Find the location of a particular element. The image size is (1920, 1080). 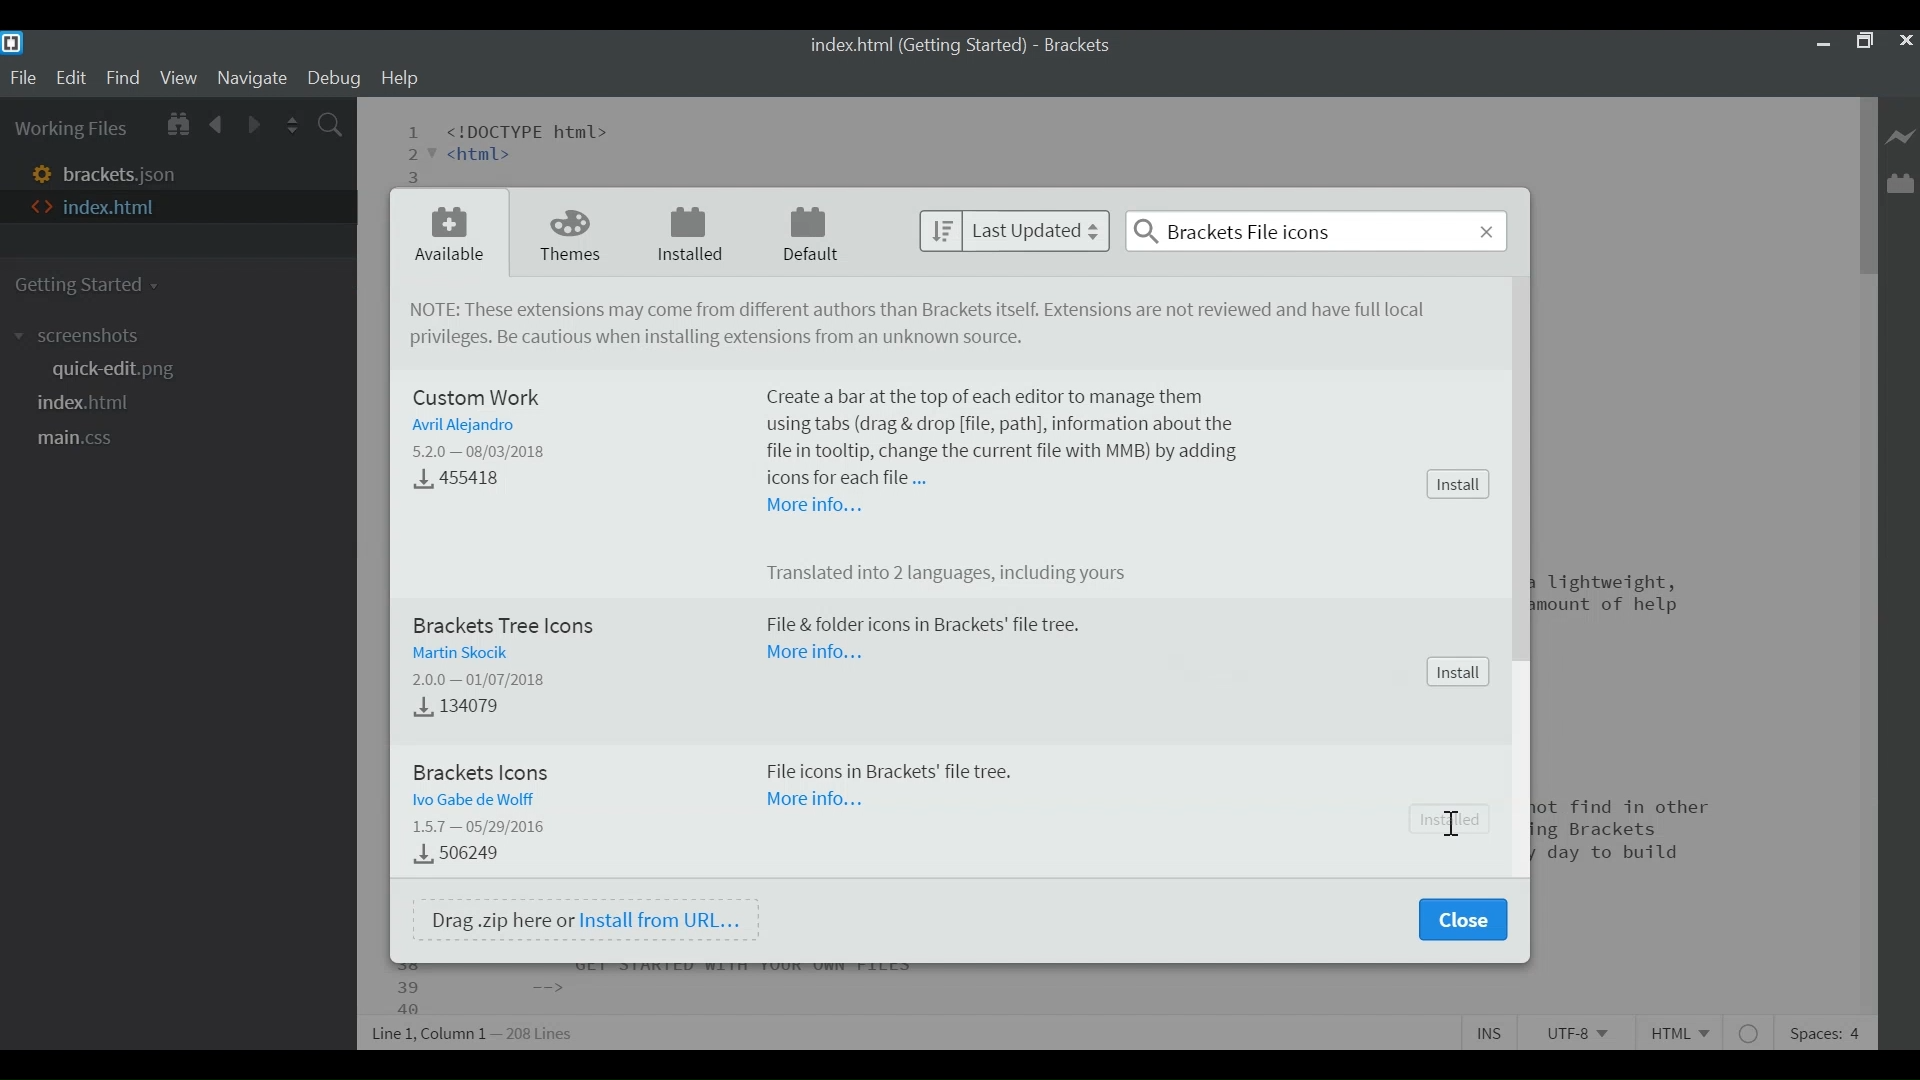

Vertical Scroll bar is located at coordinates (1867, 183).